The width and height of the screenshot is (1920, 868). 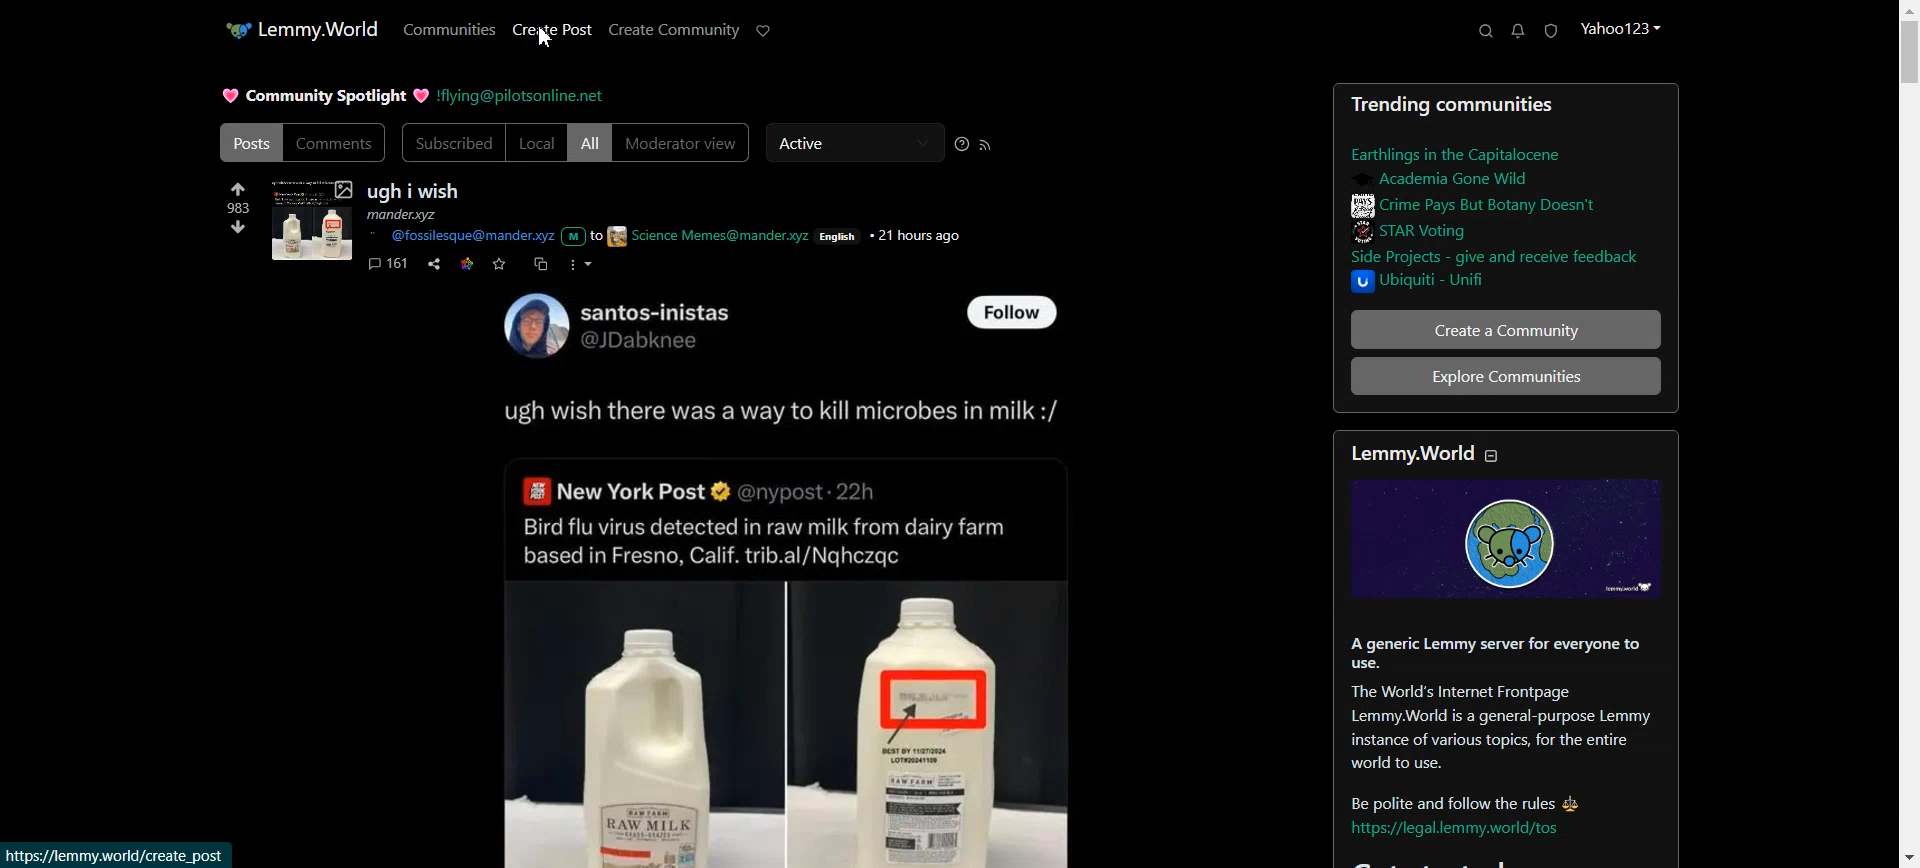 I want to click on Sidebar, so click(x=1506, y=653).